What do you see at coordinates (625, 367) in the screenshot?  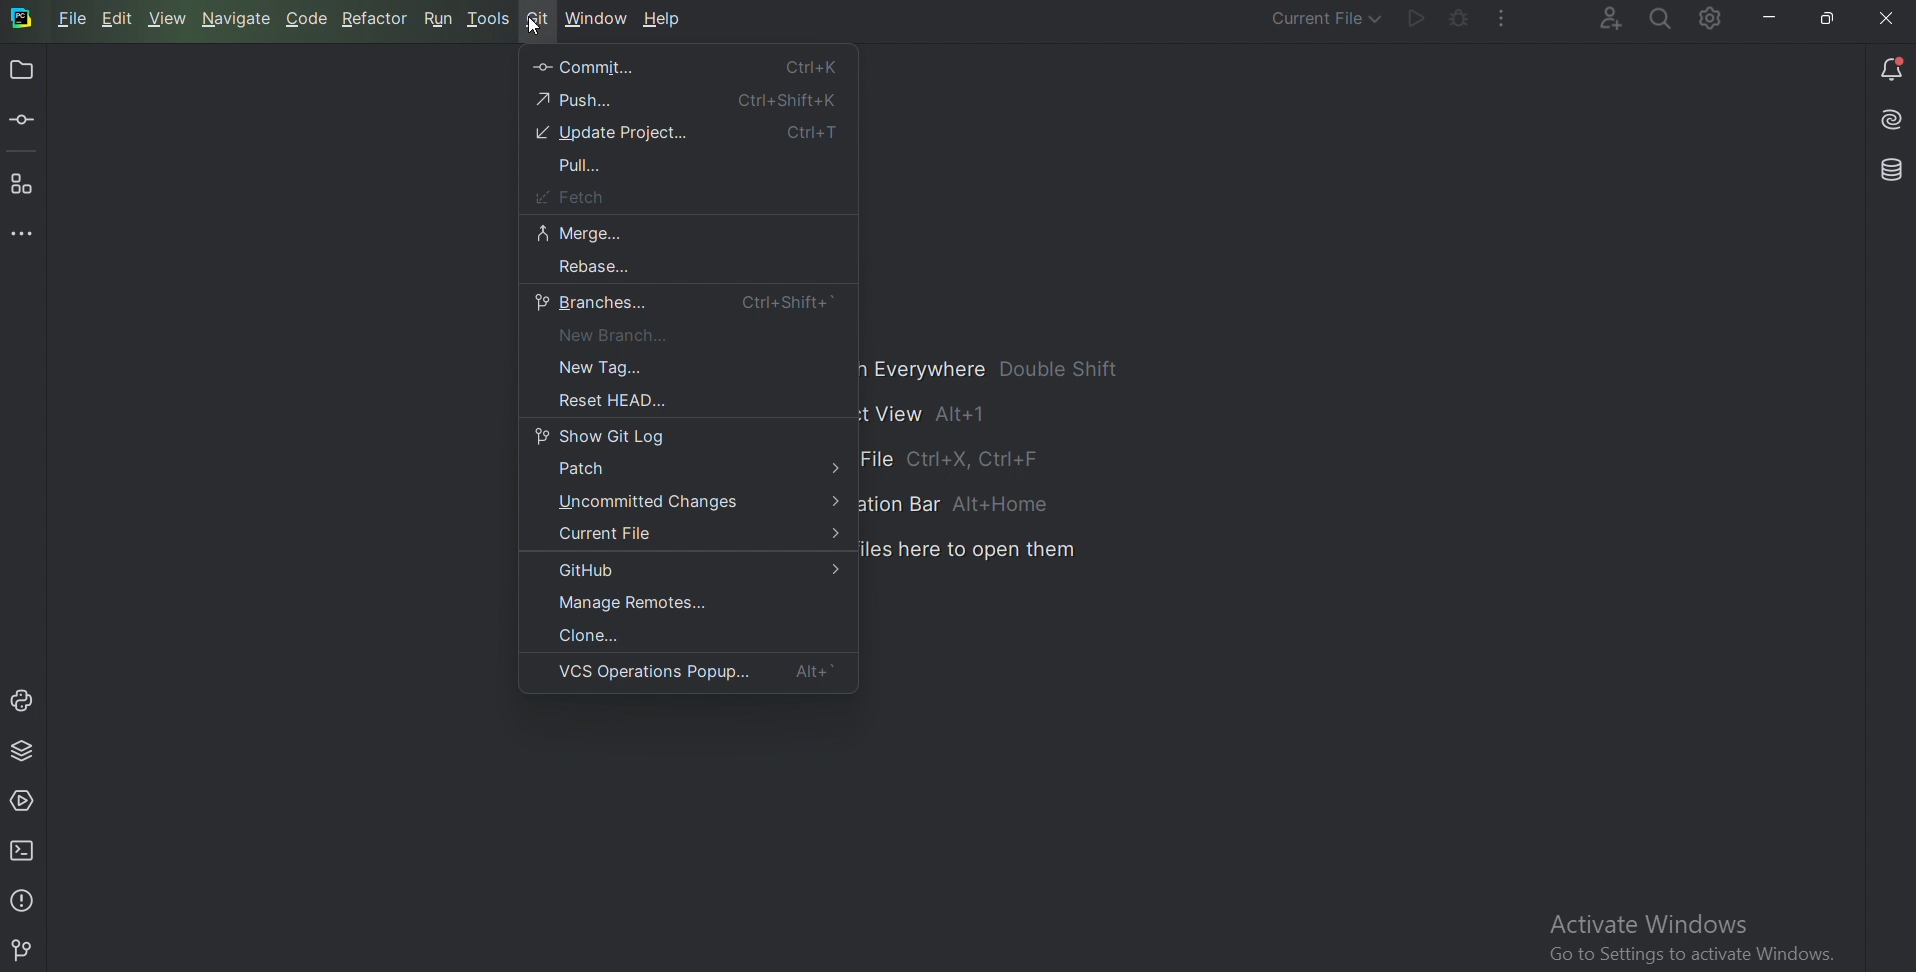 I see `New tag` at bounding box center [625, 367].